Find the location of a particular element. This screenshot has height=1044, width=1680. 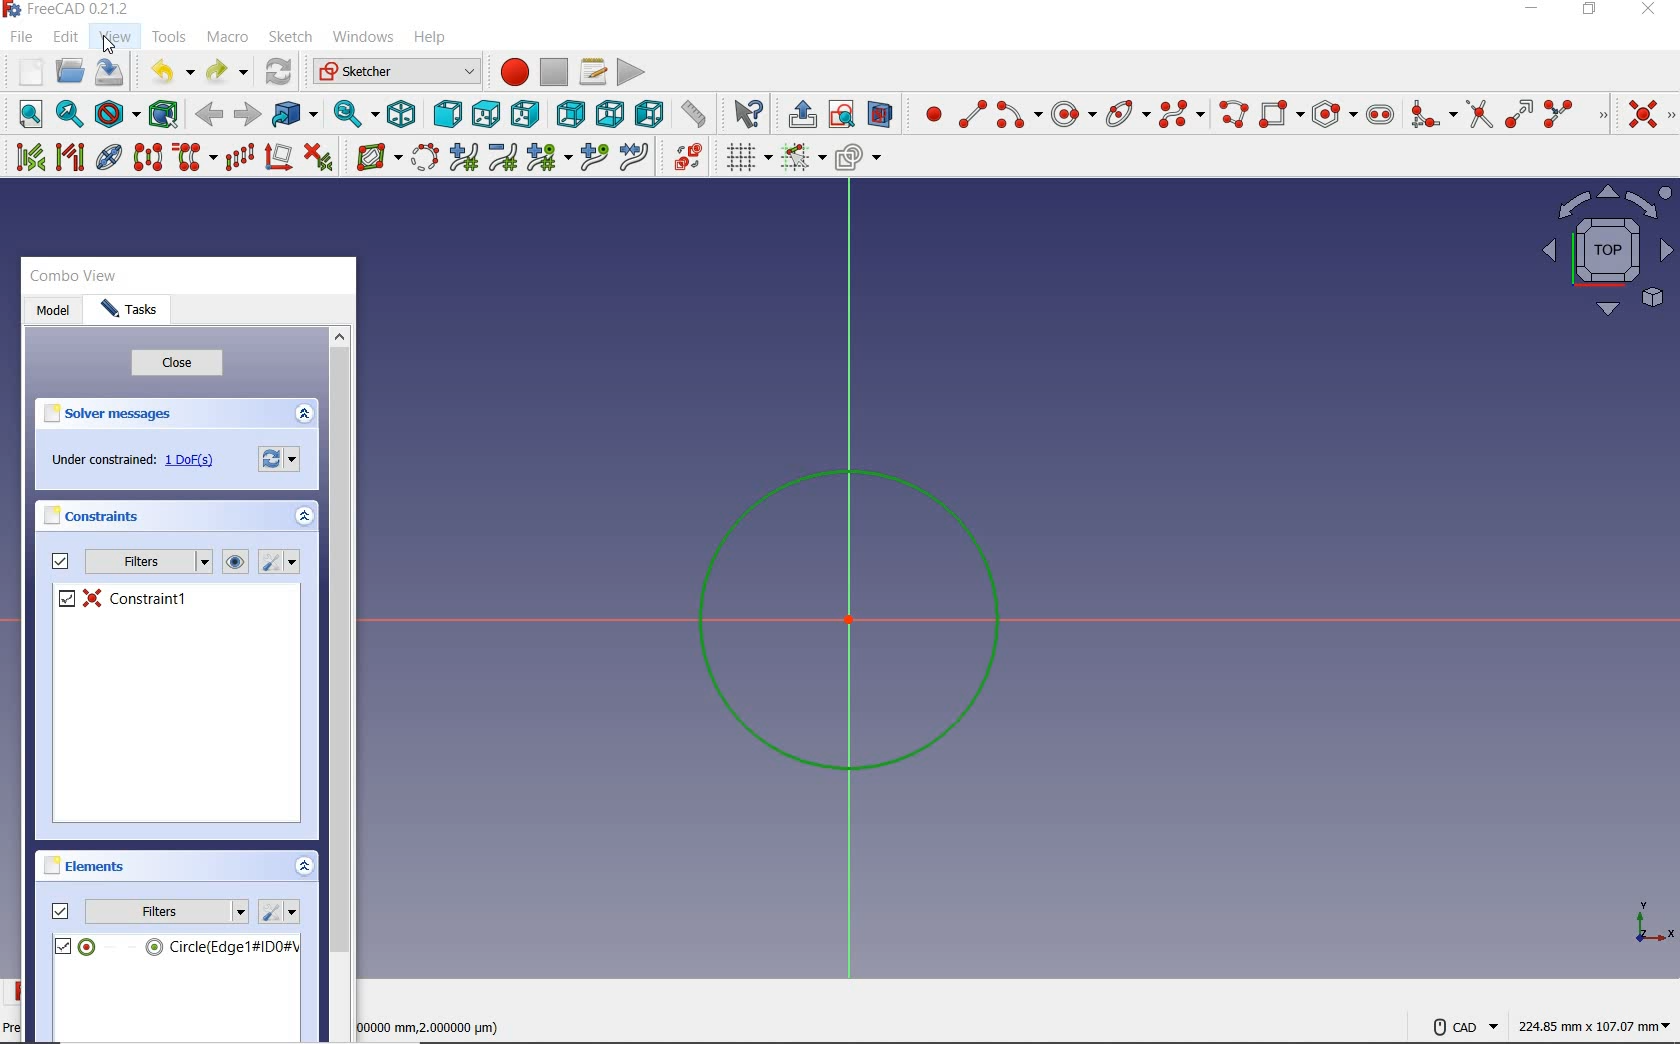

switch between workbenches is located at coordinates (393, 70).